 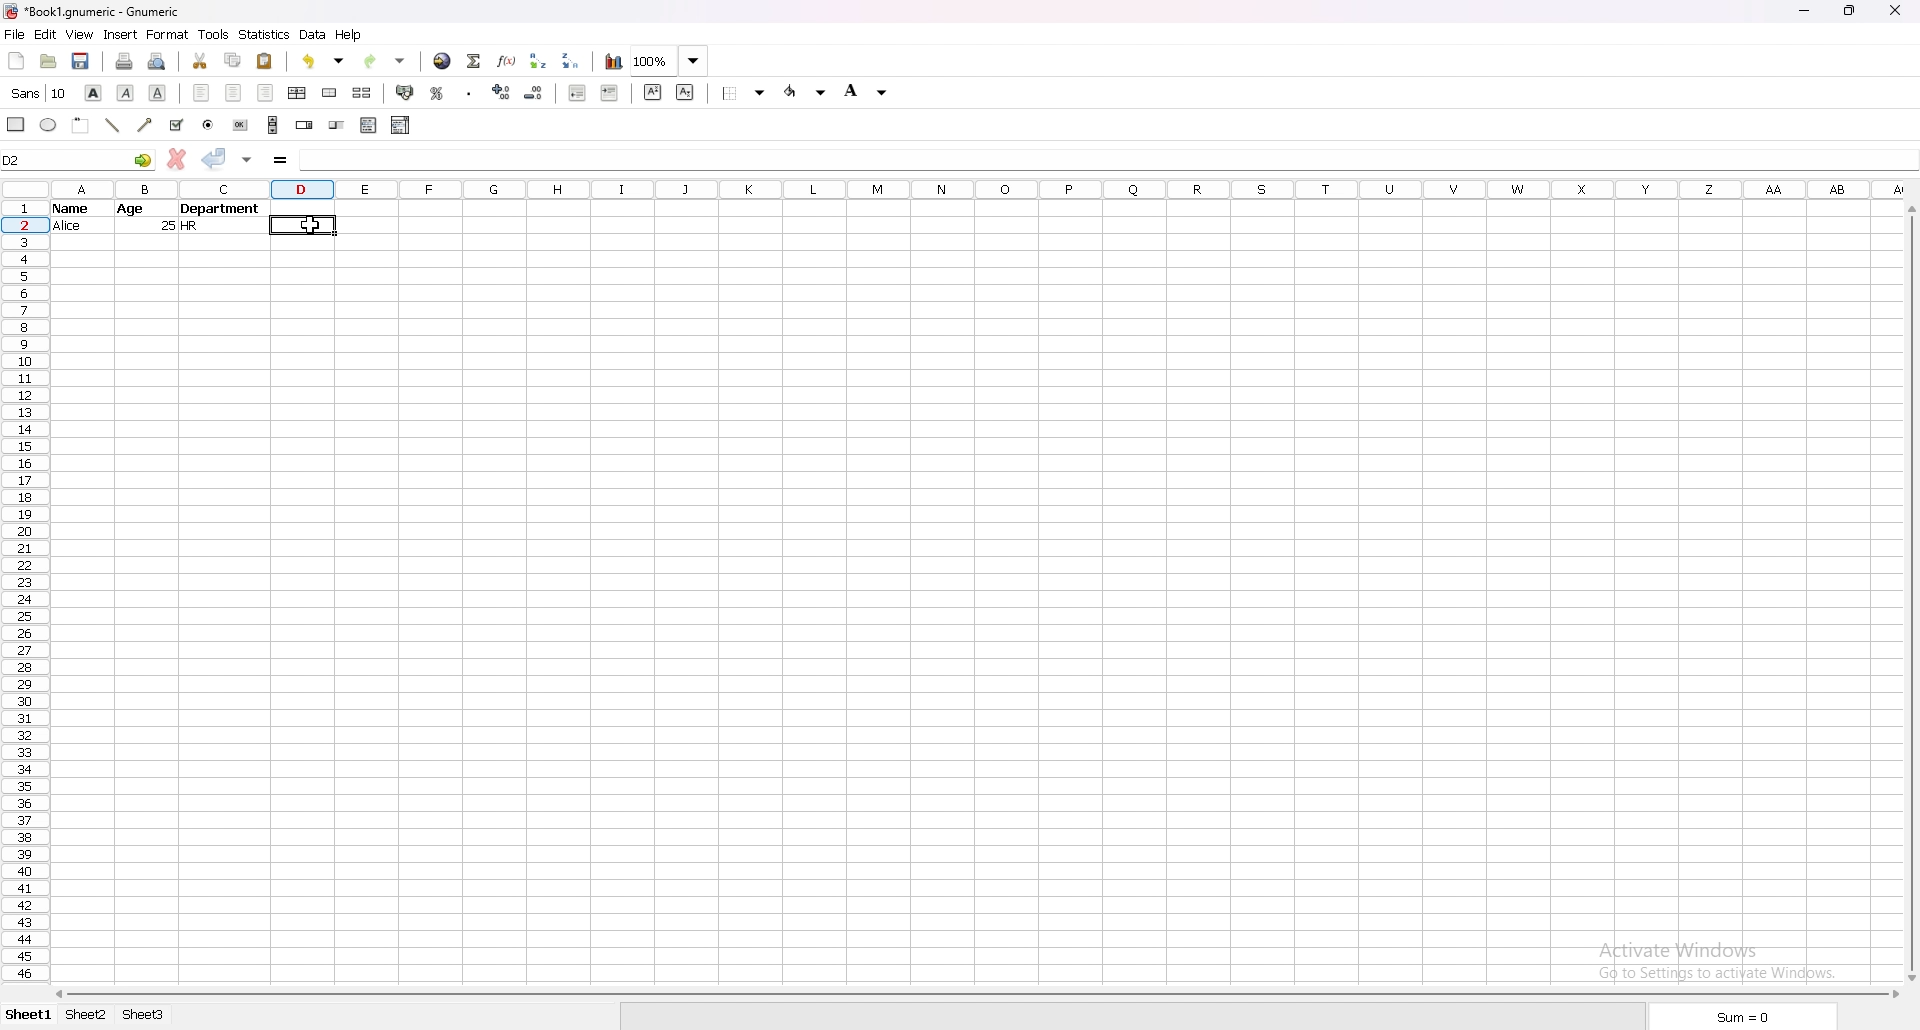 I want to click on merge cells, so click(x=330, y=94).